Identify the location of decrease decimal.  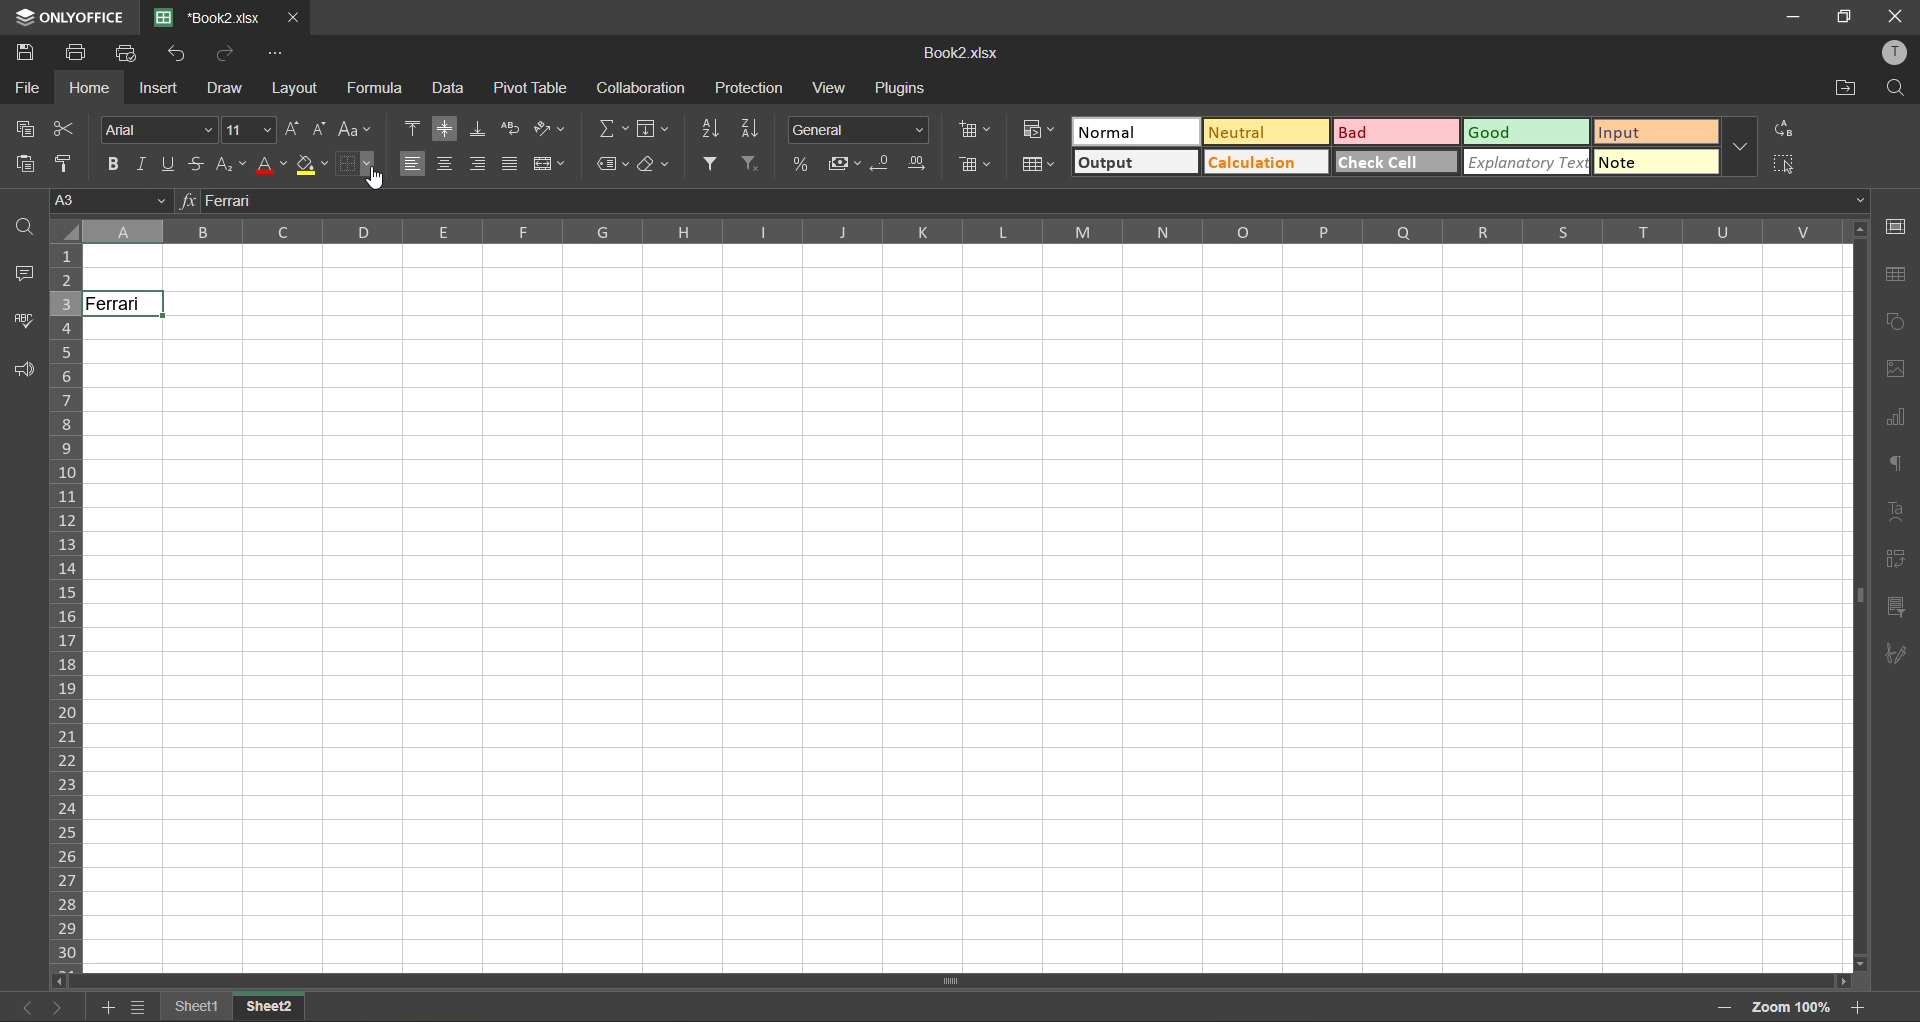
(884, 166).